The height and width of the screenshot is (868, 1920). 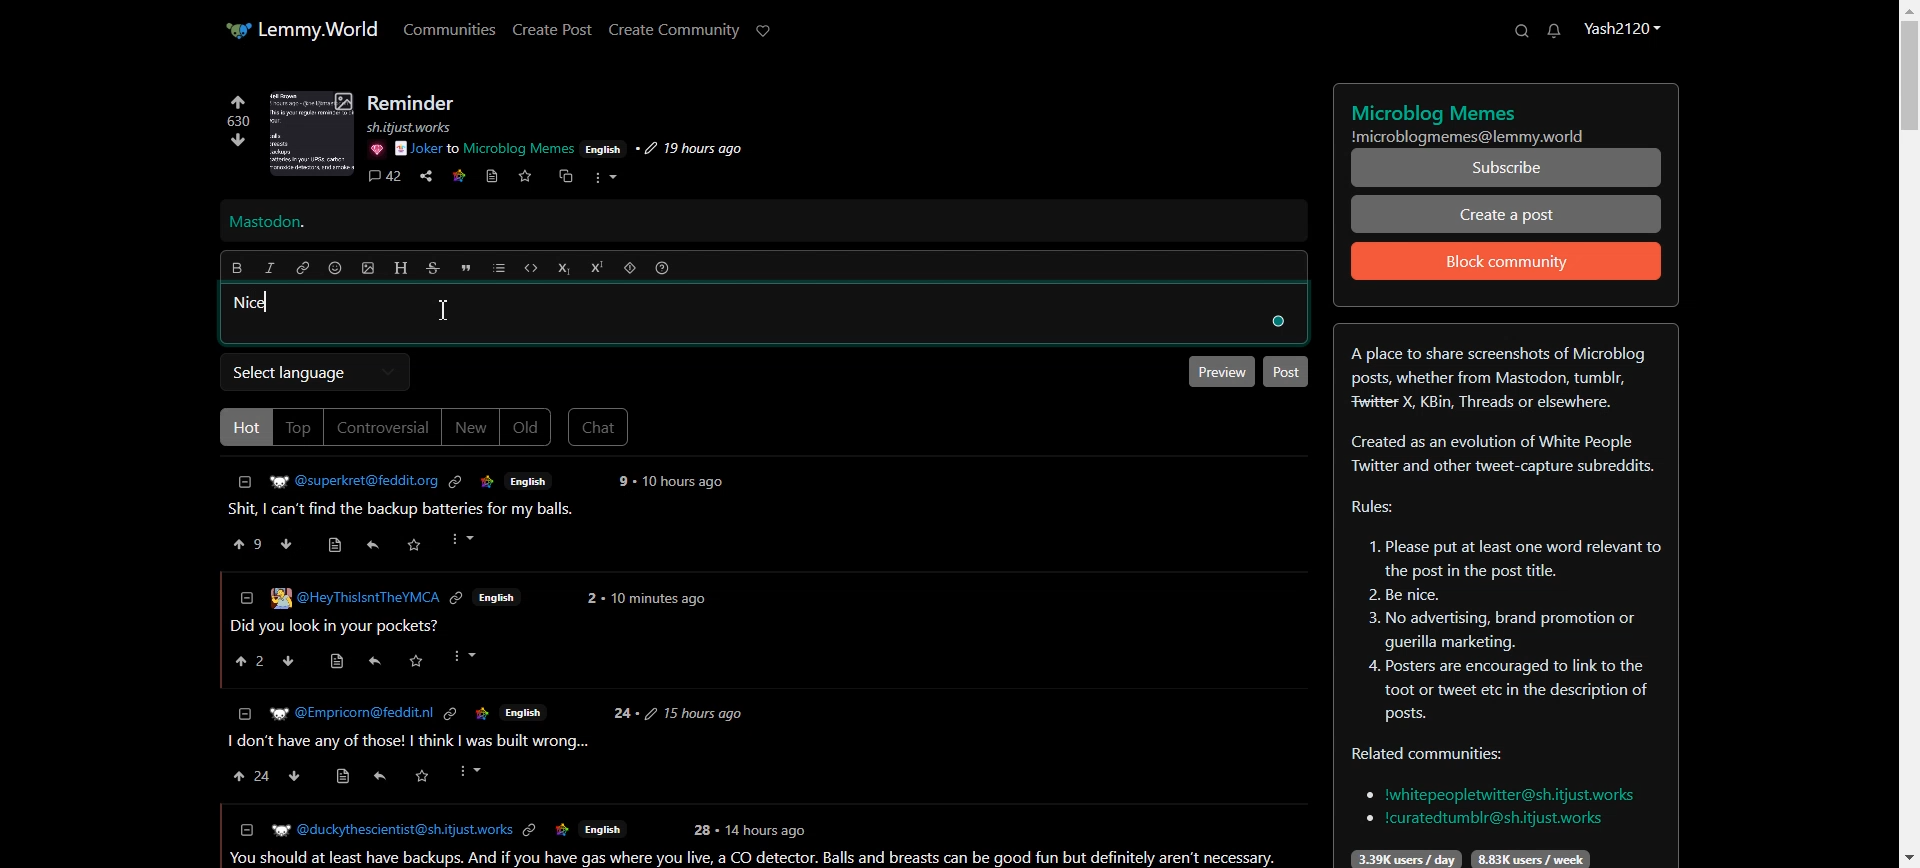 I want to click on , so click(x=377, y=779).